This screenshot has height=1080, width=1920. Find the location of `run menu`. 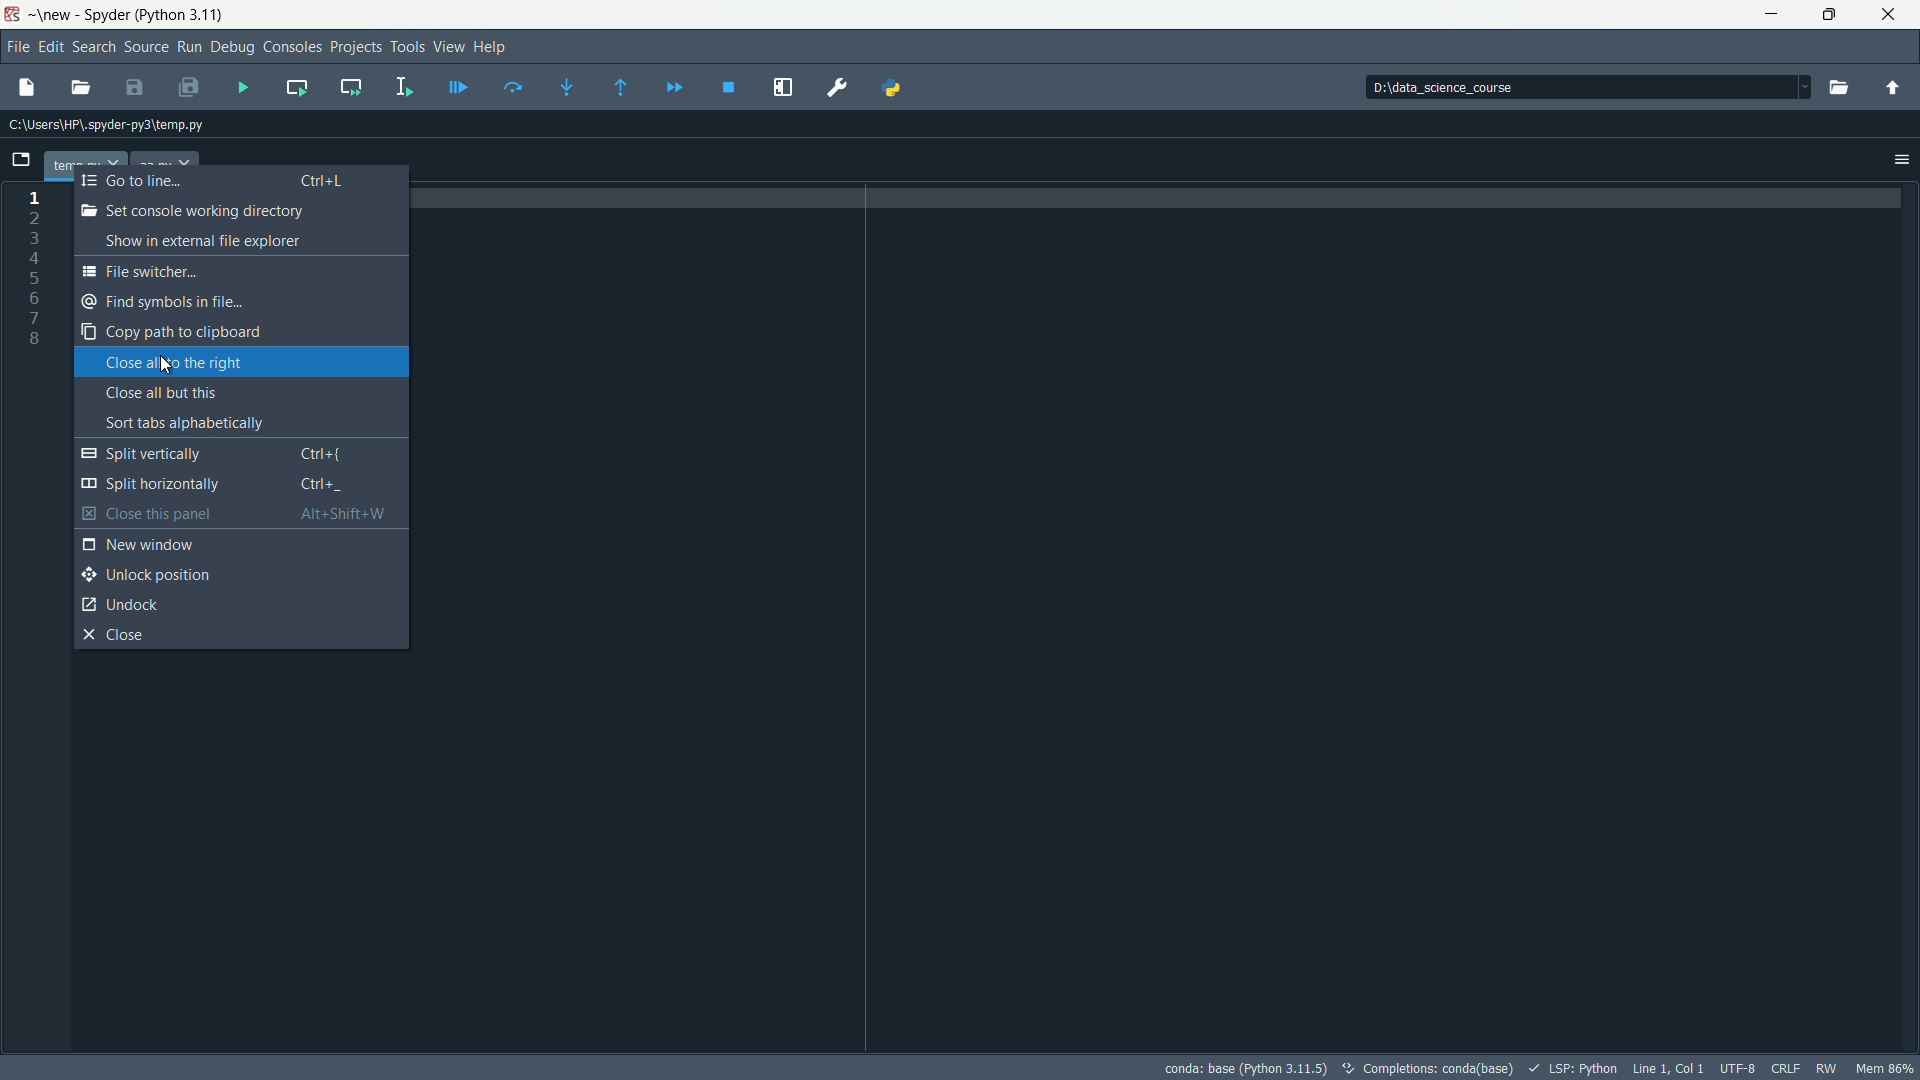

run menu is located at coordinates (189, 46).